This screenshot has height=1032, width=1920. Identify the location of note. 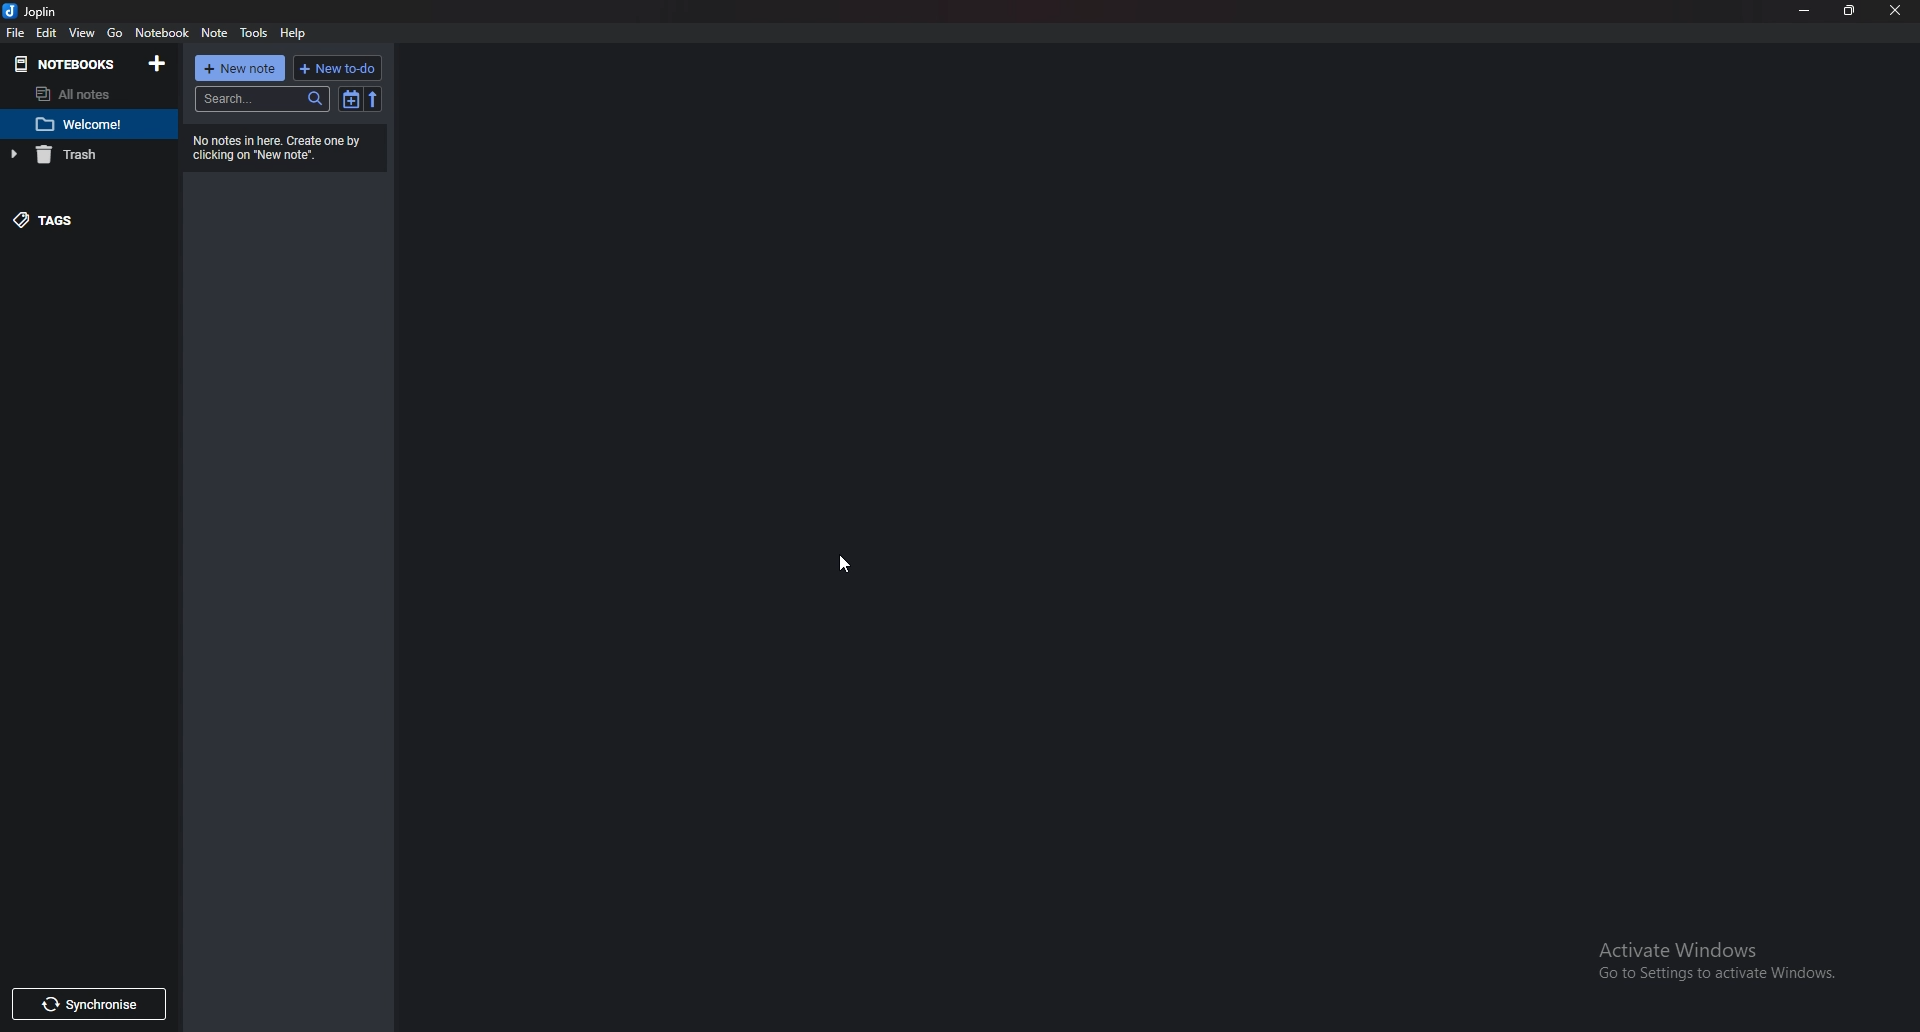
(89, 124).